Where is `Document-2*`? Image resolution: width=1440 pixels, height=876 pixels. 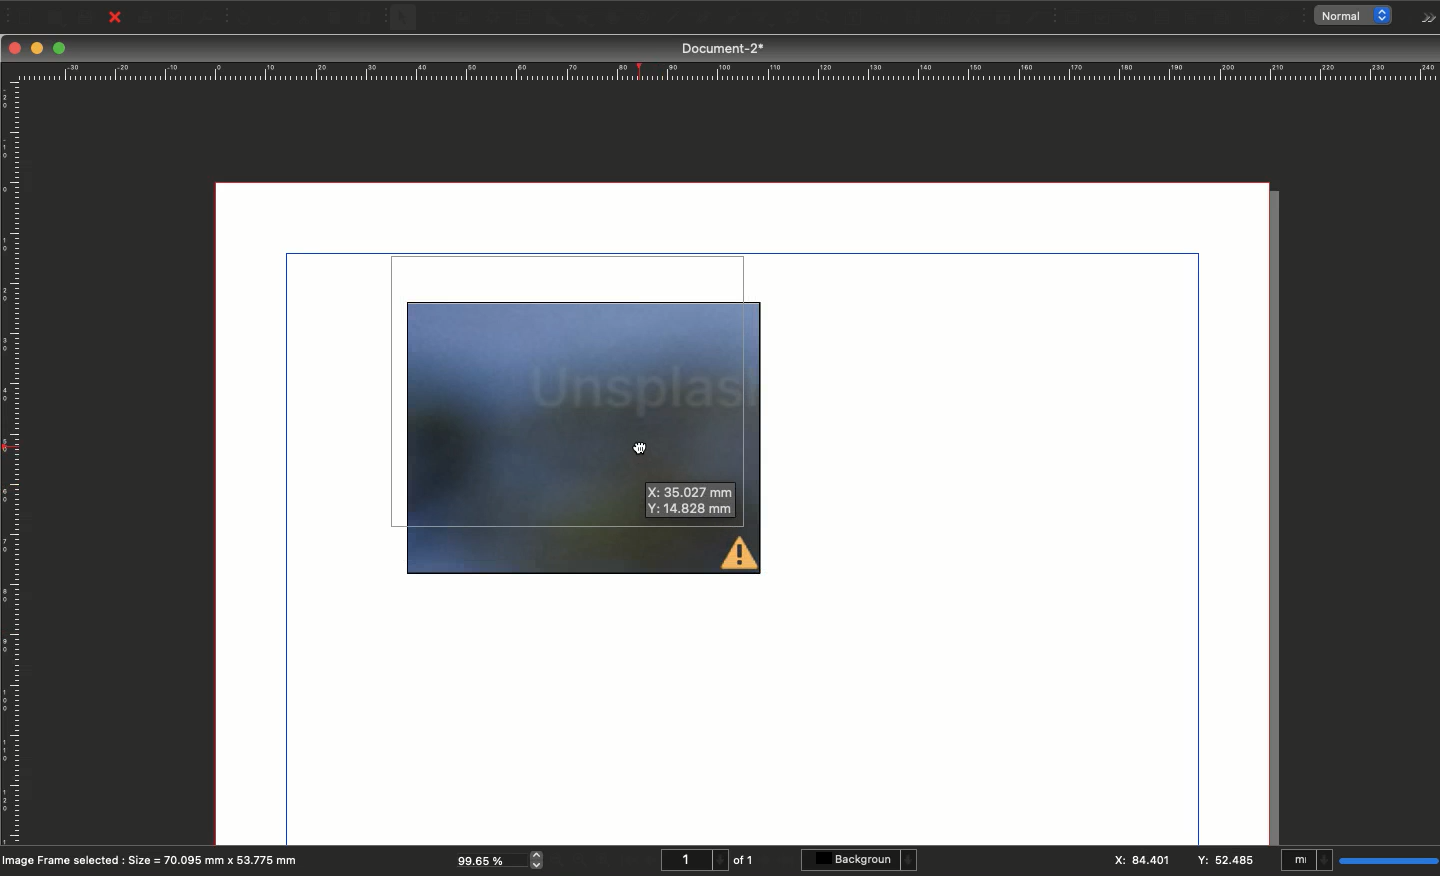 Document-2* is located at coordinates (725, 48).